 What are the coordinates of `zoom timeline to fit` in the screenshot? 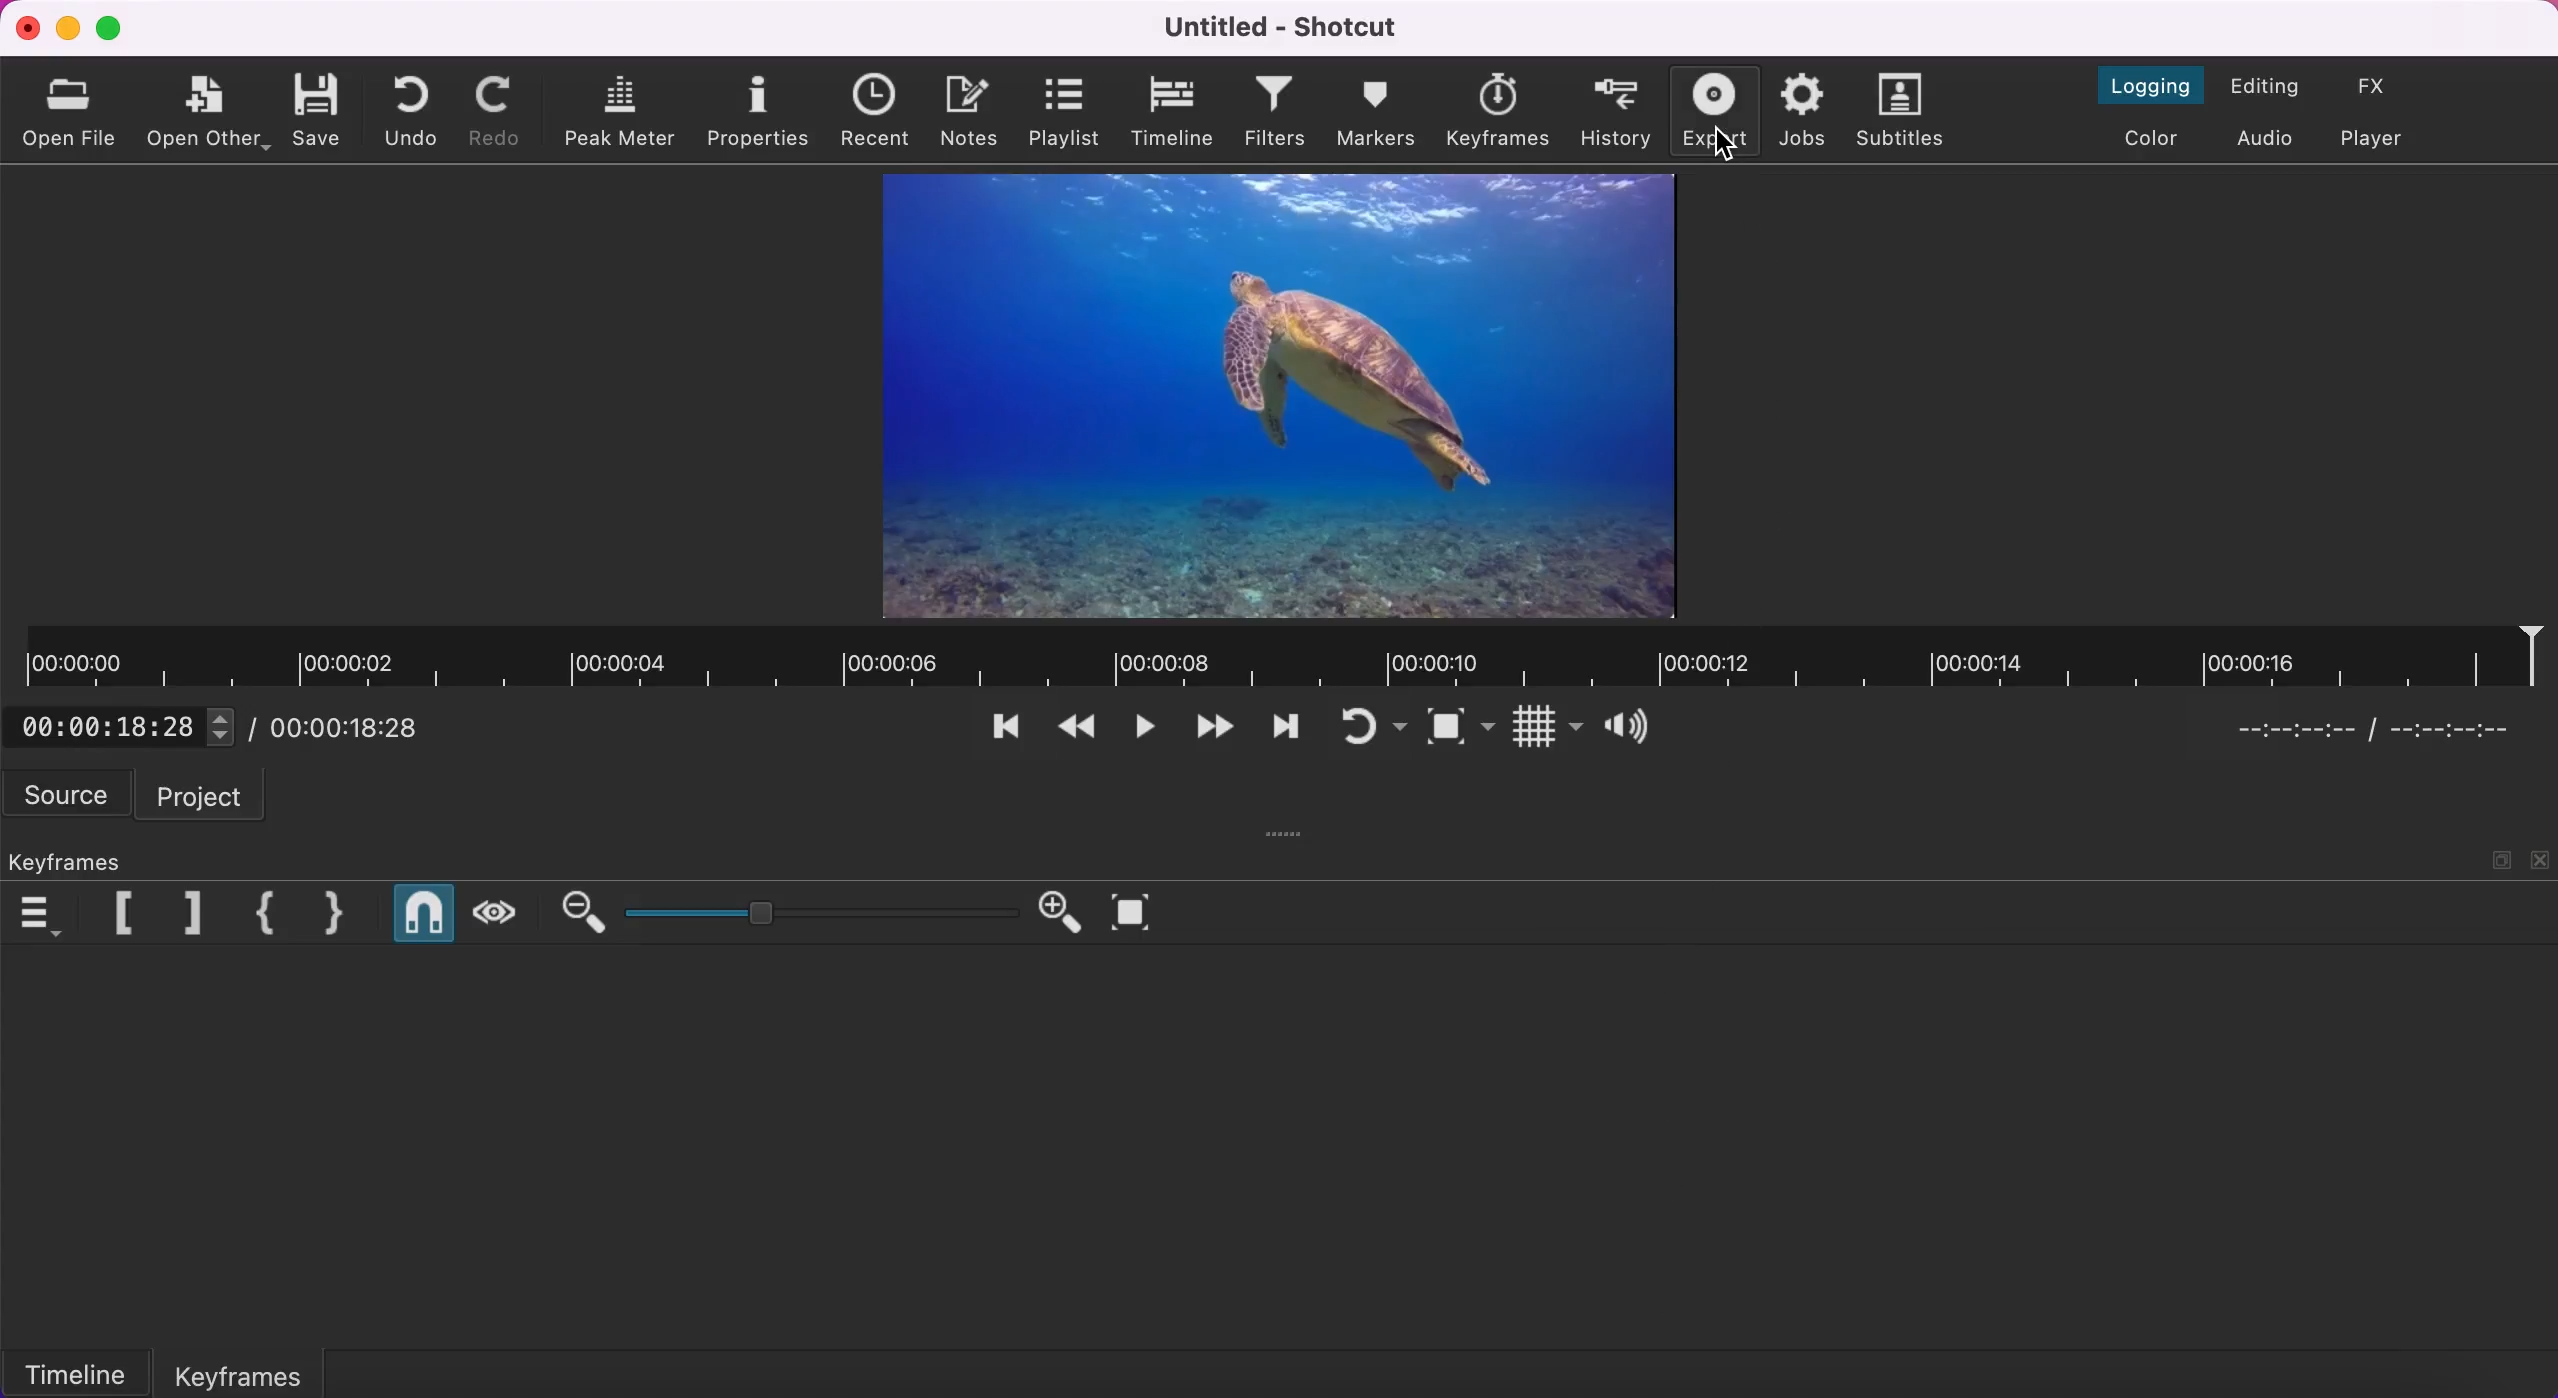 It's located at (1138, 915).